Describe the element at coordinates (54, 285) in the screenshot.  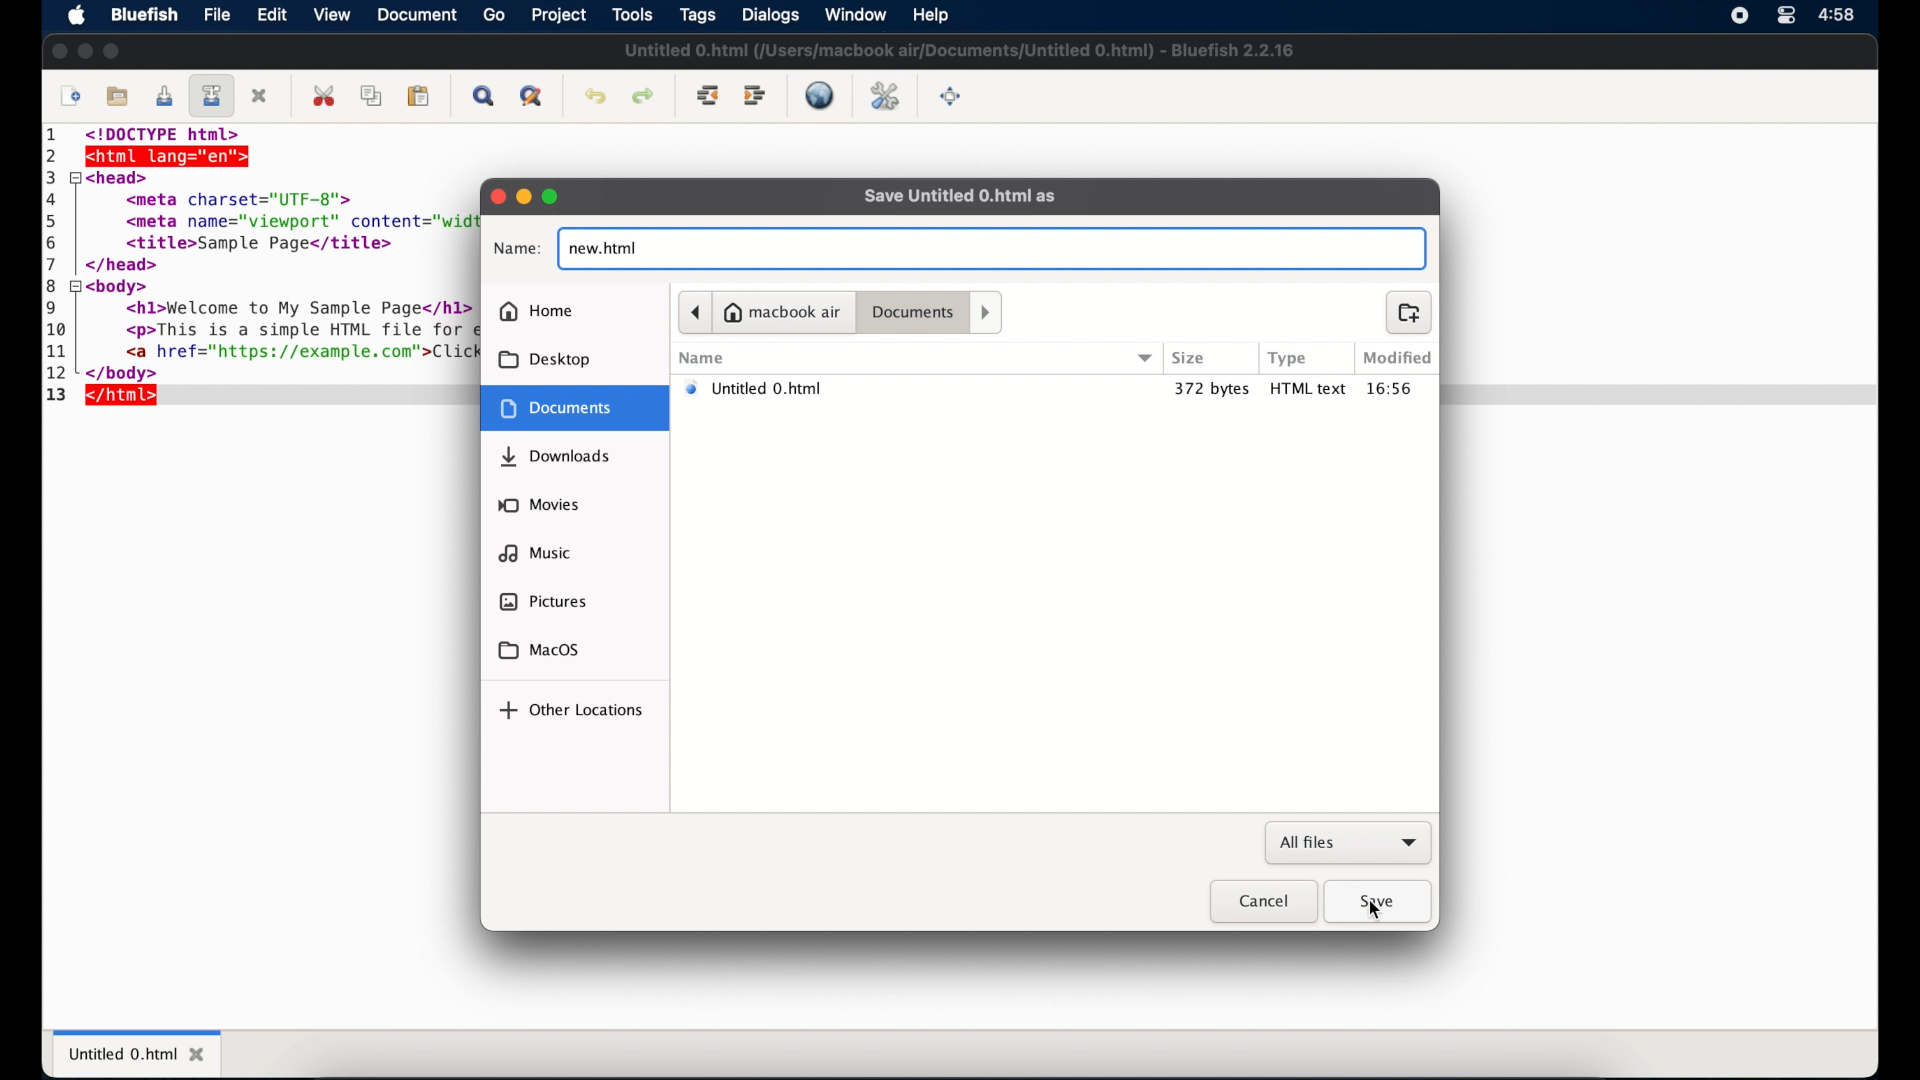
I see `8` at that location.